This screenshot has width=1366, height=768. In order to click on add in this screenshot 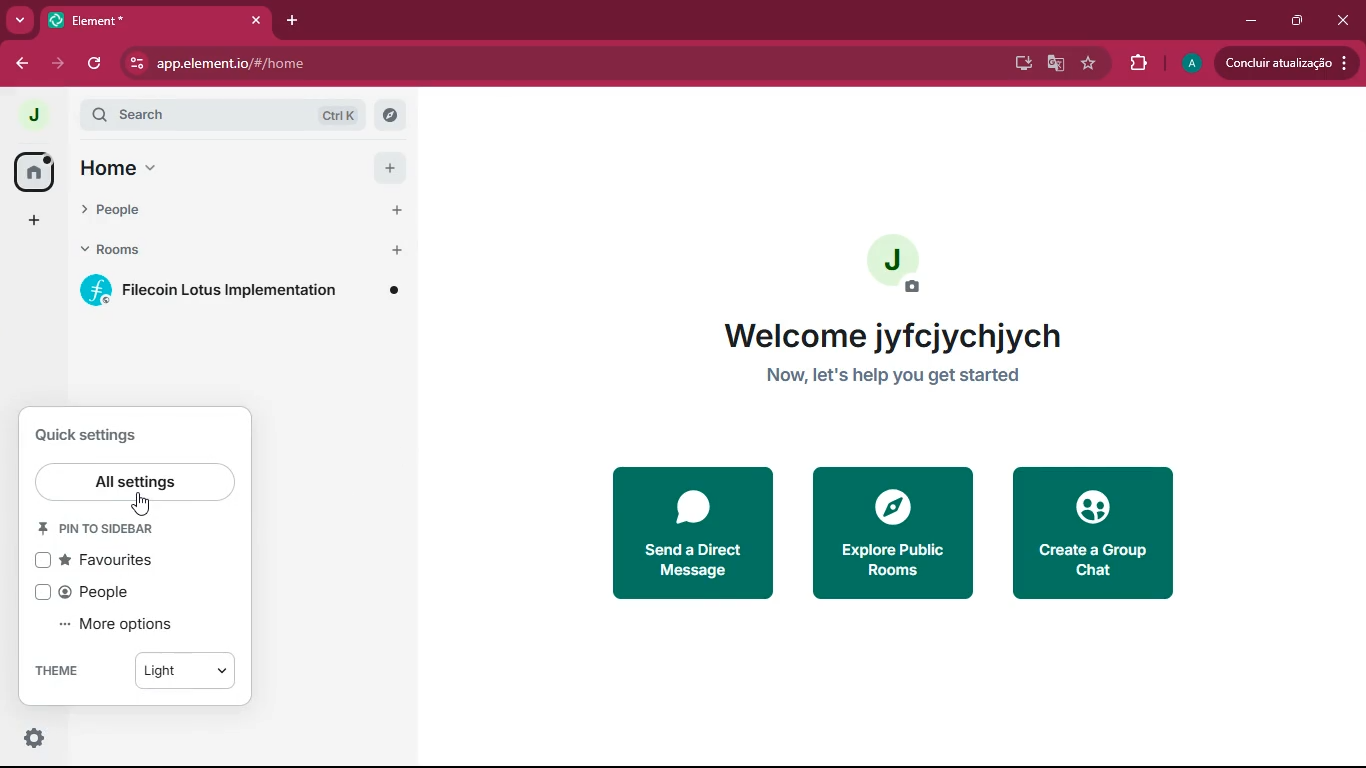, I will do `click(397, 251)`.